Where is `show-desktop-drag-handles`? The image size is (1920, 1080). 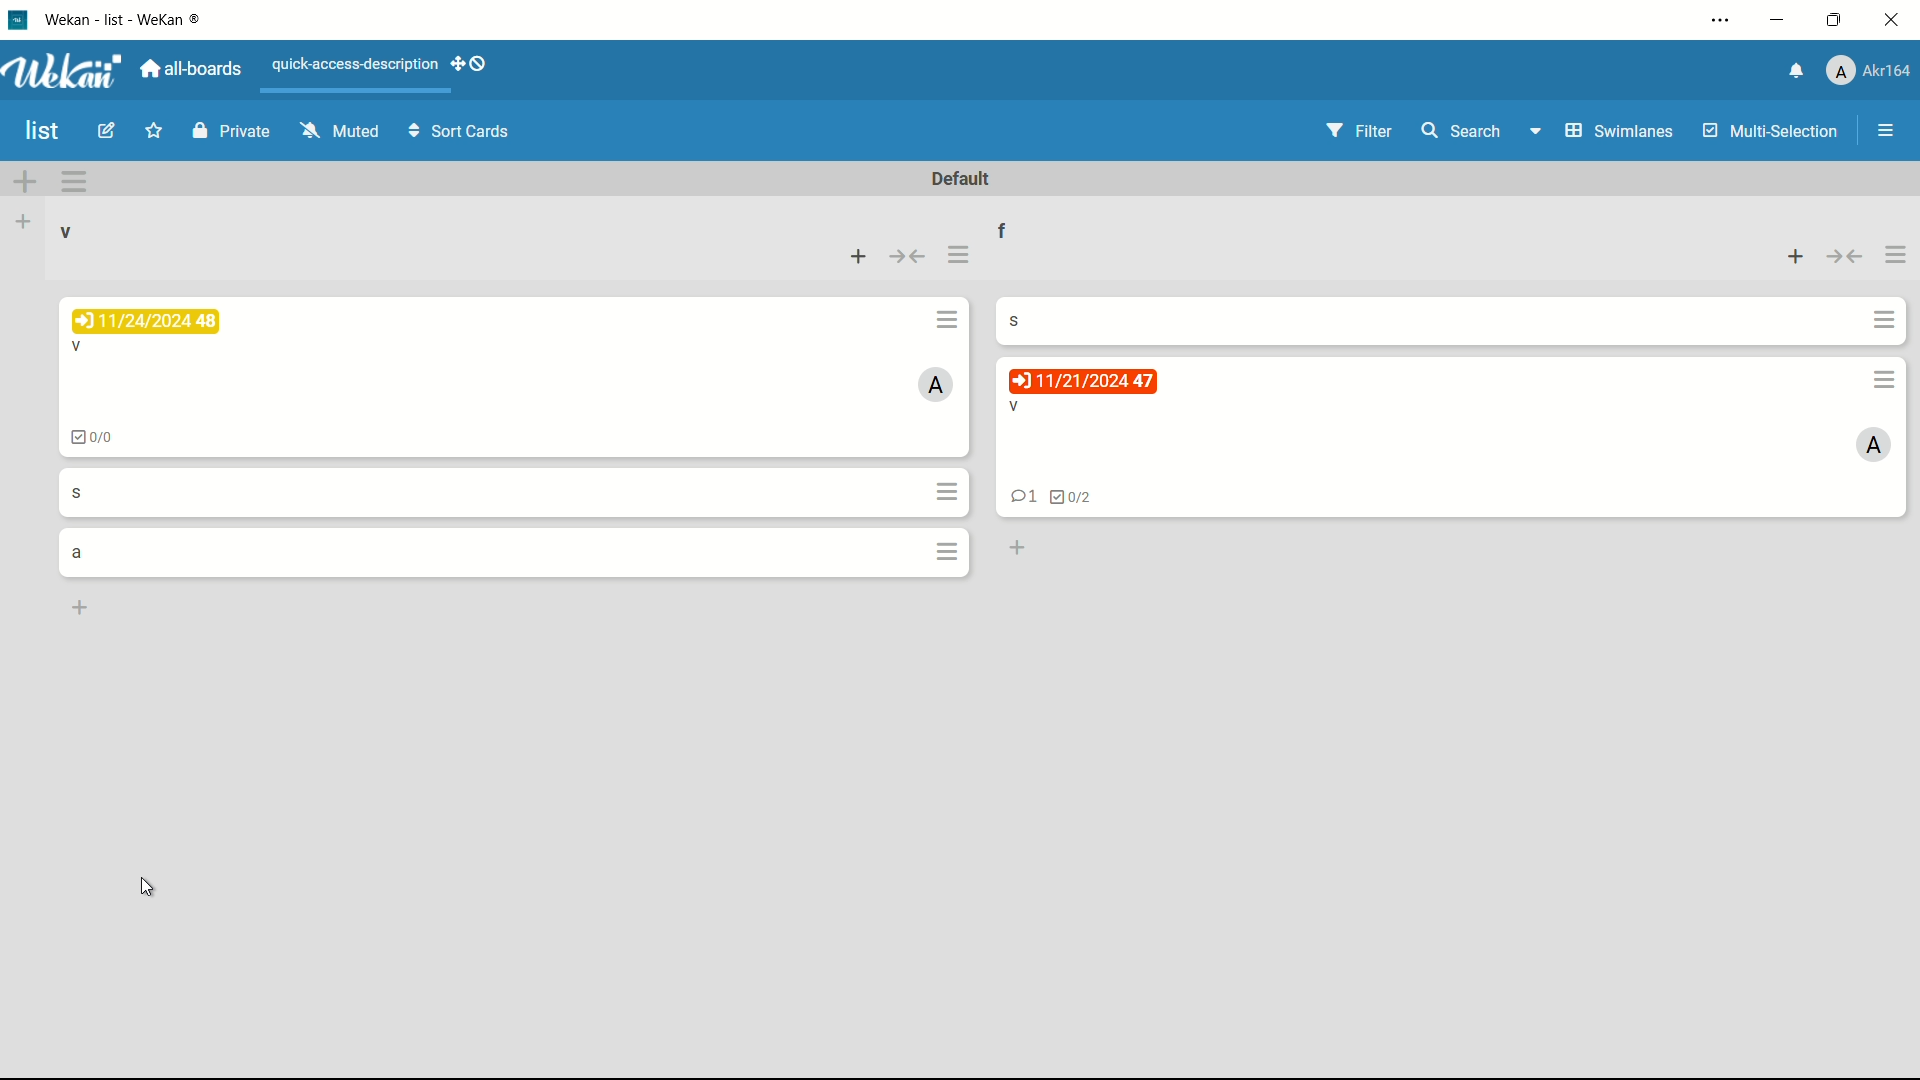
show-desktop-drag-handles is located at coordinates (470, 65).